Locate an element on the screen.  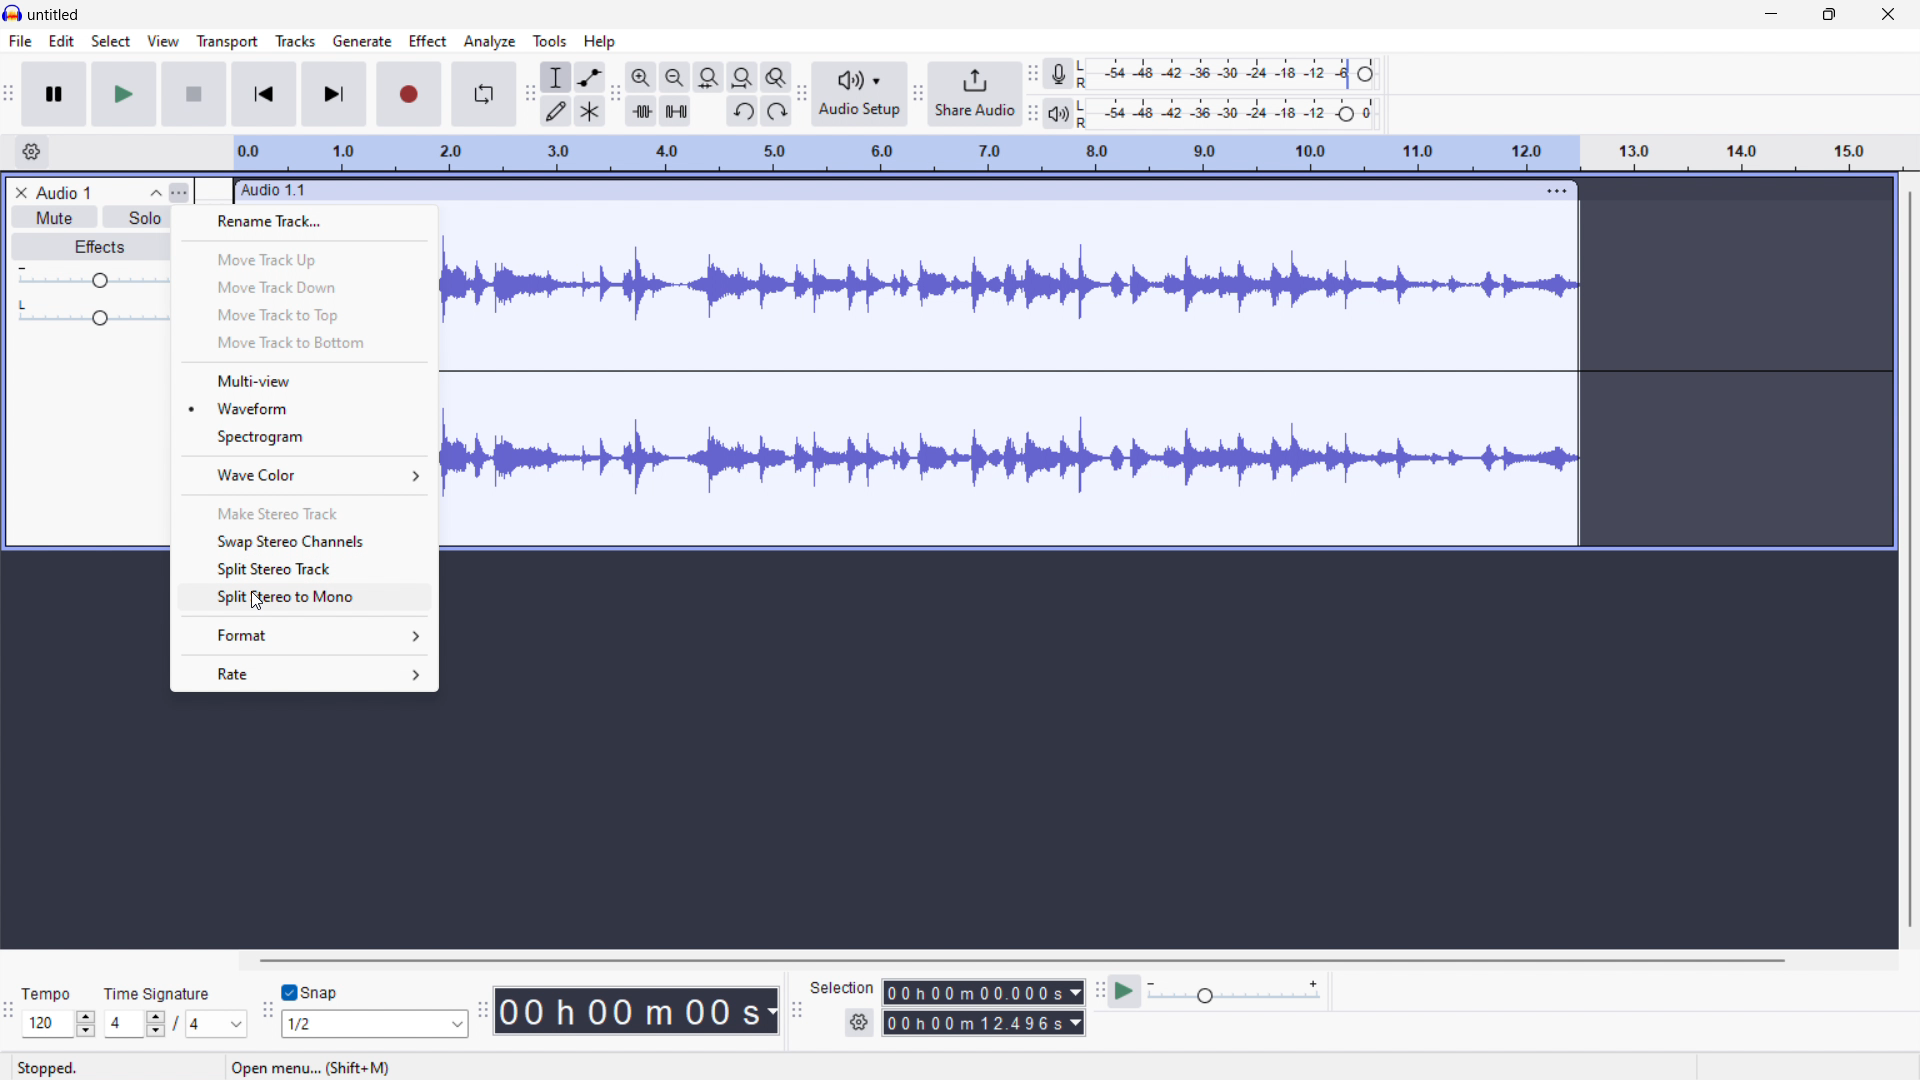
Untitled is located at coordinates (52, 15).